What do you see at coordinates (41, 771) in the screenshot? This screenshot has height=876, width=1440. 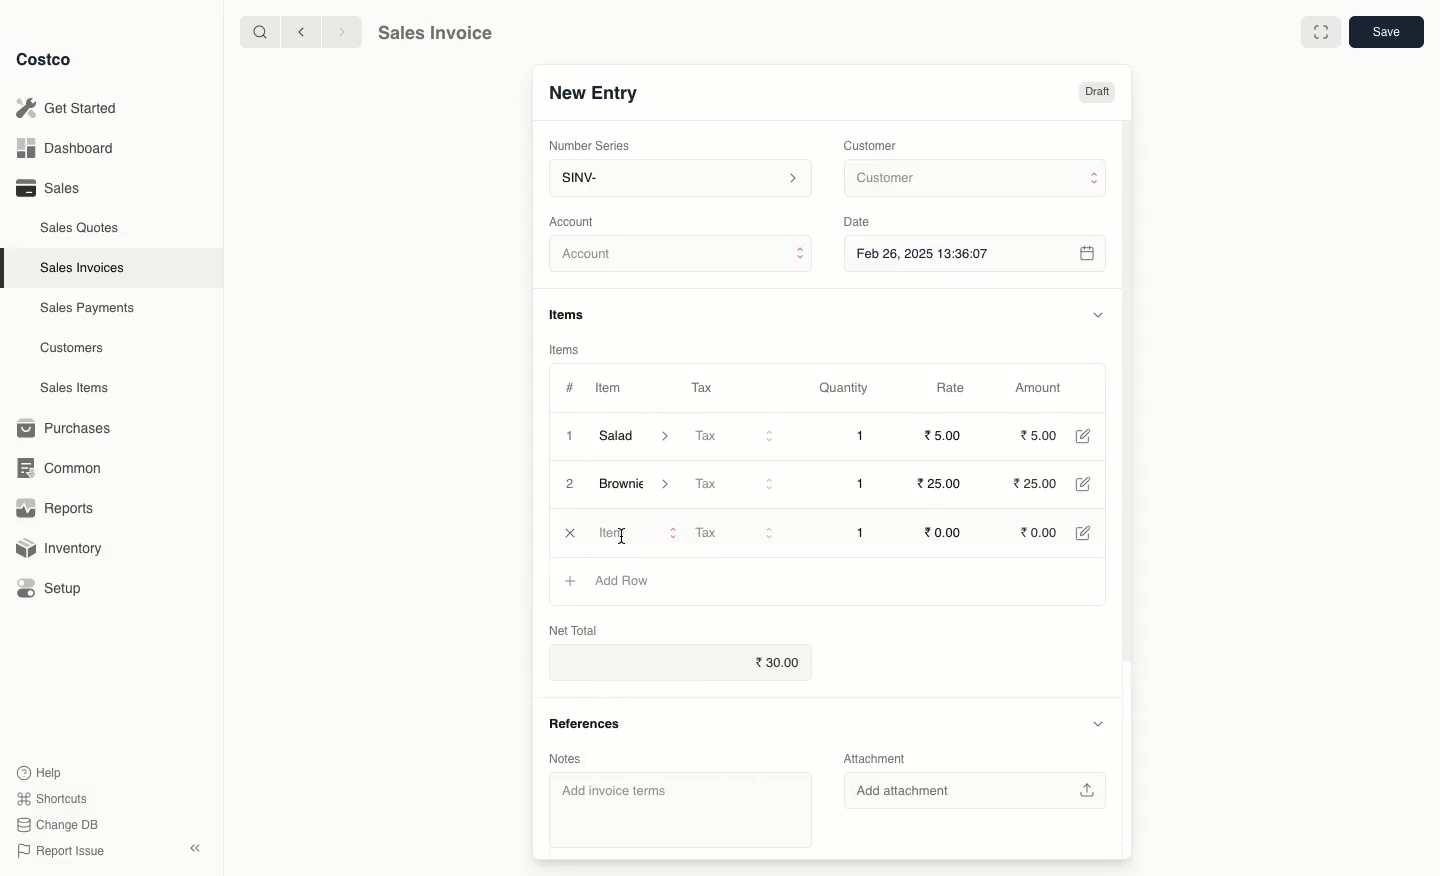 I see `Help` at bounding box center [41, 771].